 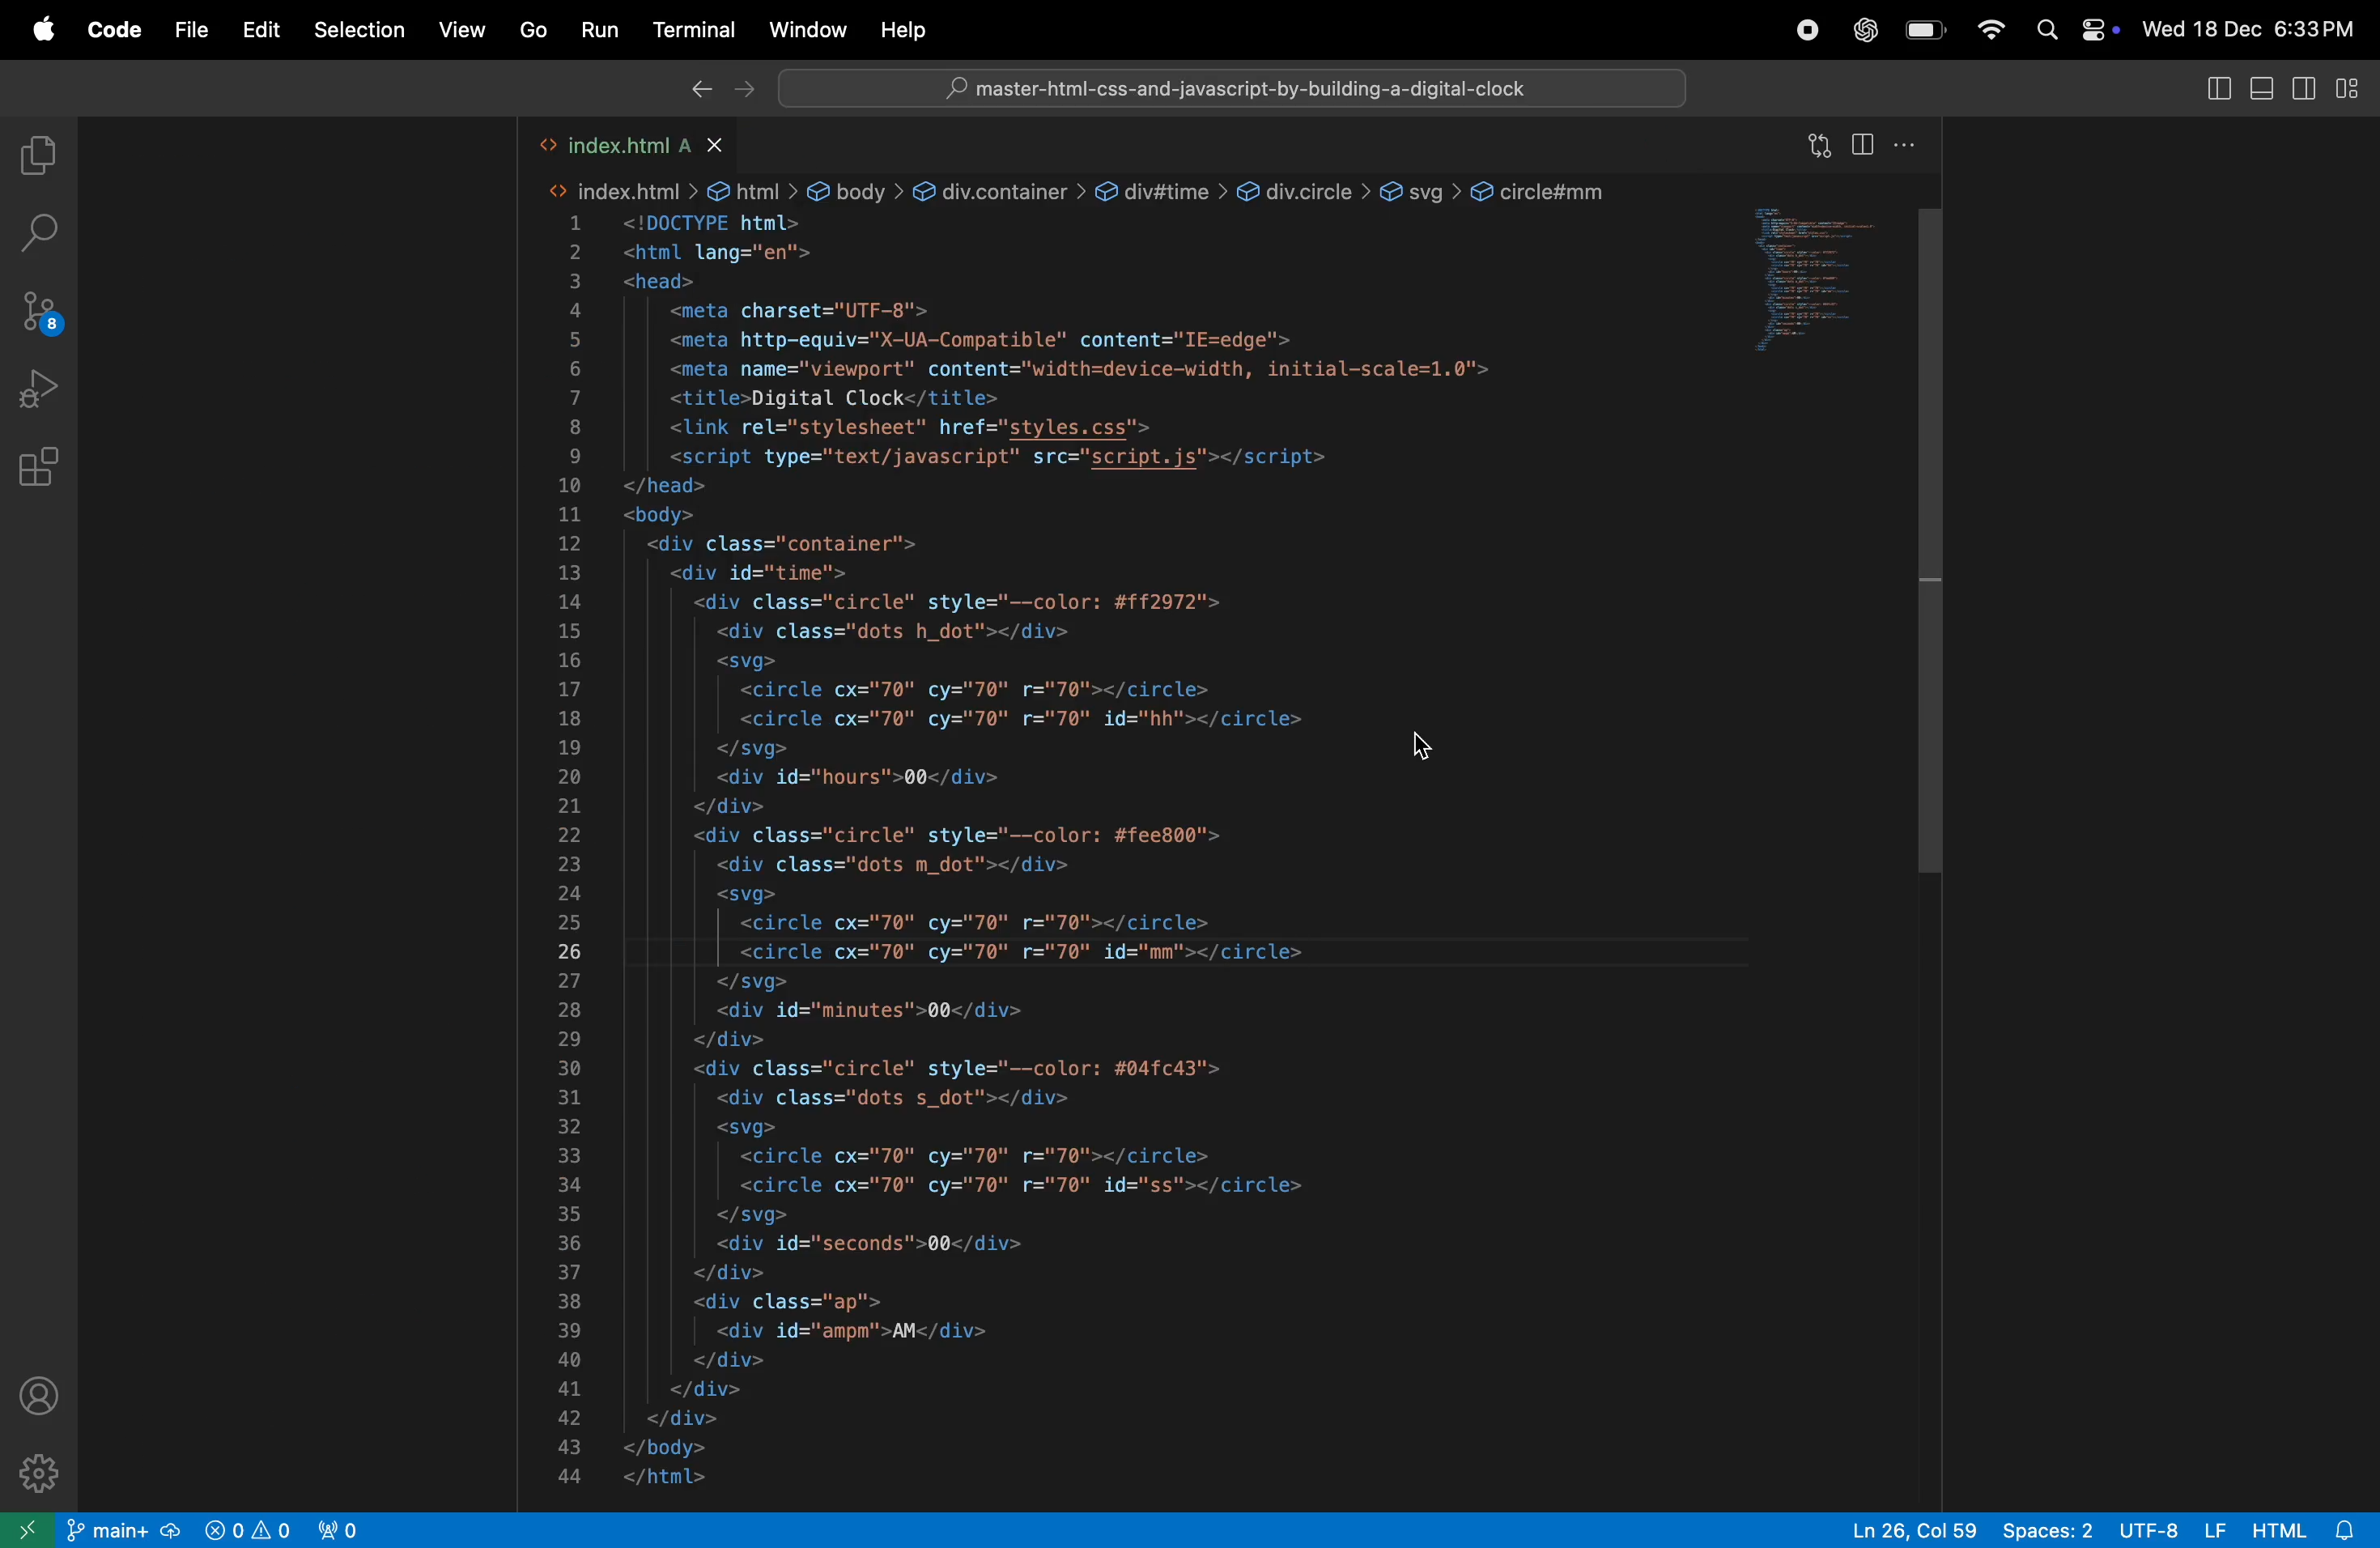 I want to click on view port, so click(x=250, y=1530).